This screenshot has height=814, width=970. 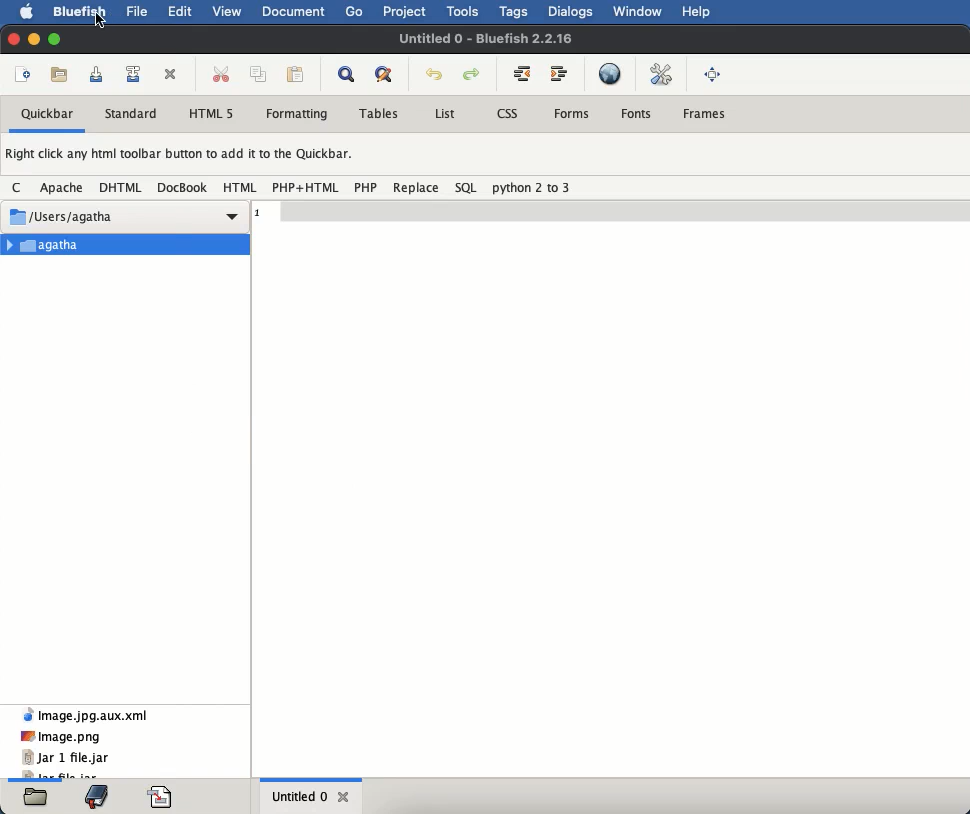 What do you see at coordinates (261, 75) in the screenshot?
I see `copy` at bounding box center [261, 75].